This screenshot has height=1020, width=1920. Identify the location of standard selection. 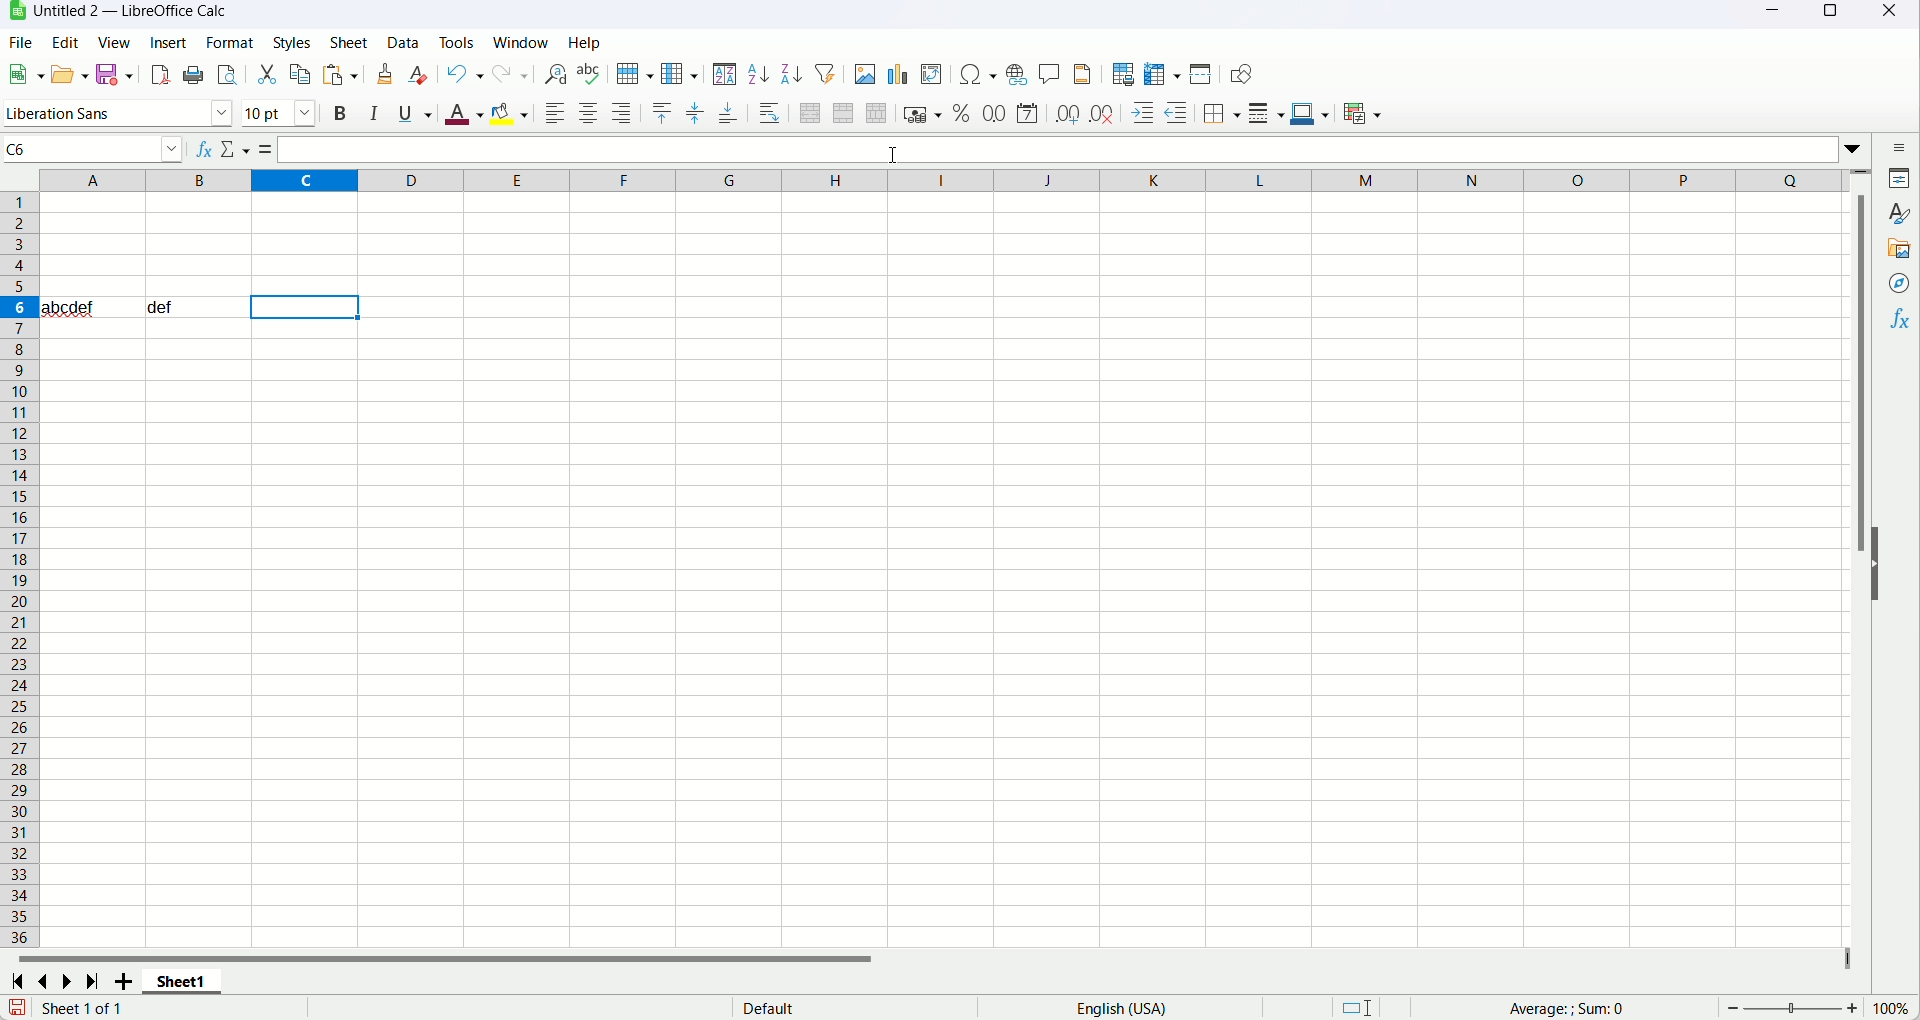
(1358, 1006).